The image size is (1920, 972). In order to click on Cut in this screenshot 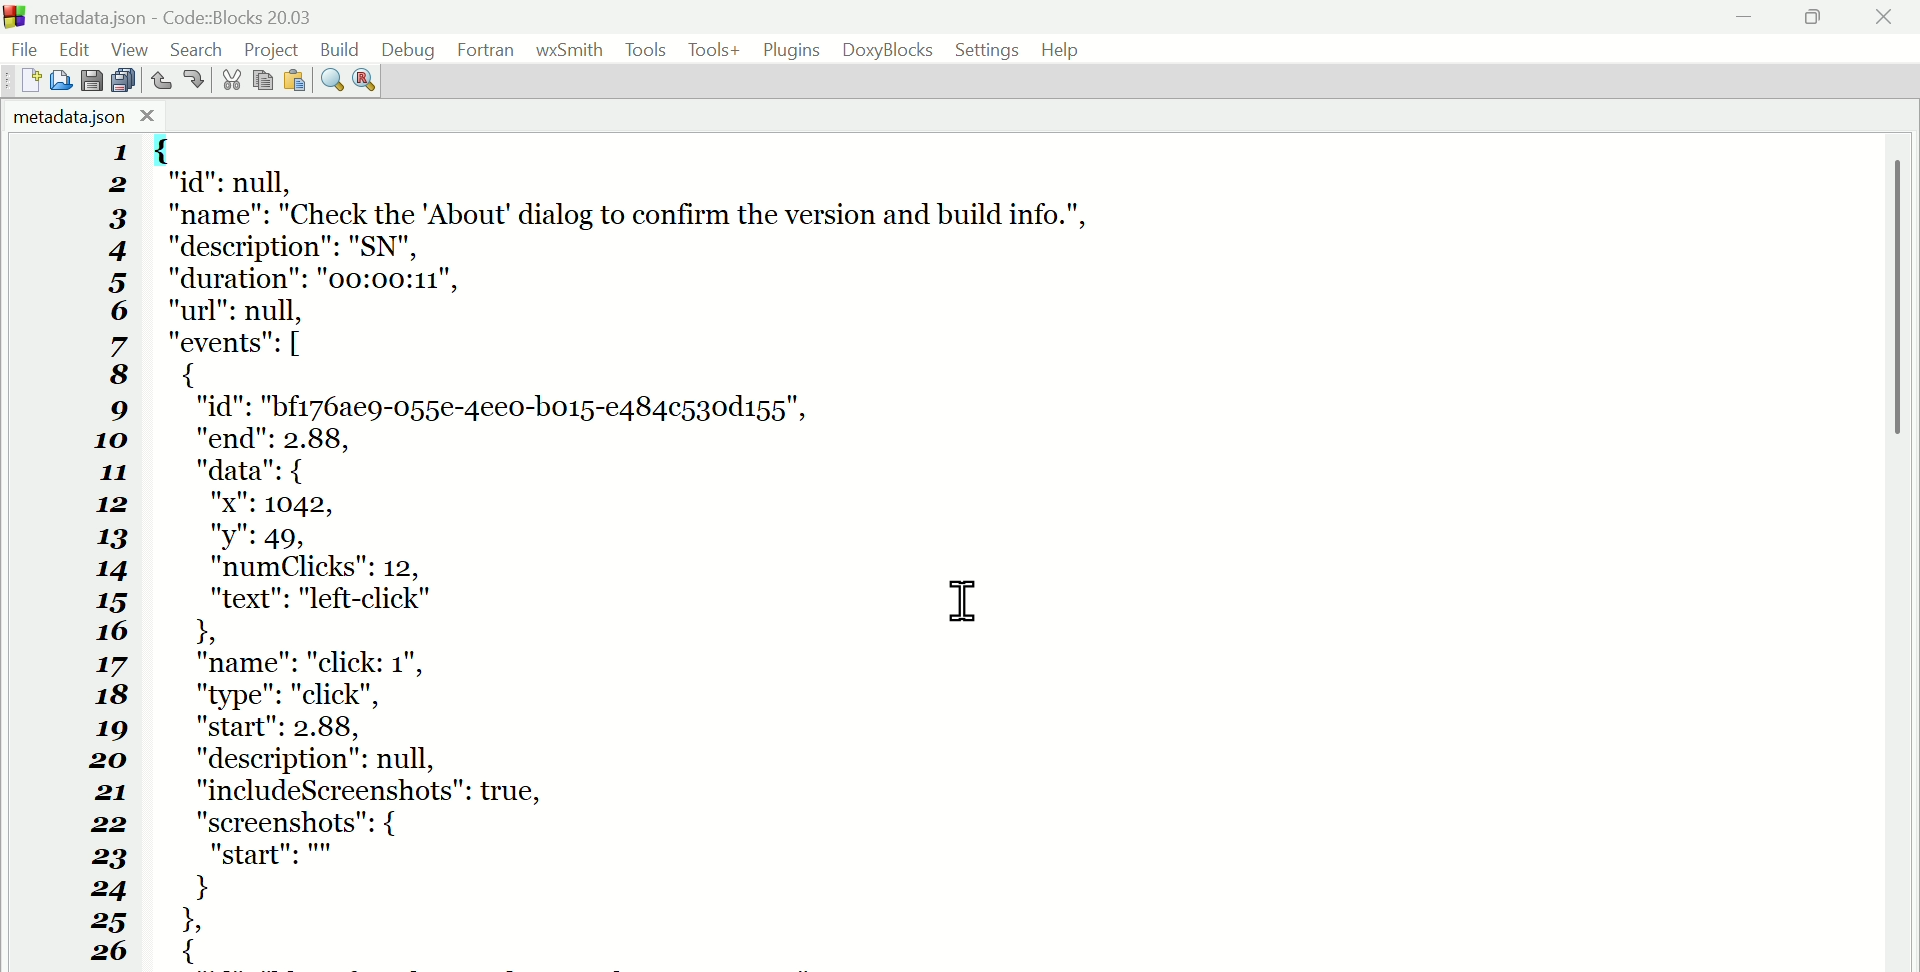, I will do `click(226, 81)`.